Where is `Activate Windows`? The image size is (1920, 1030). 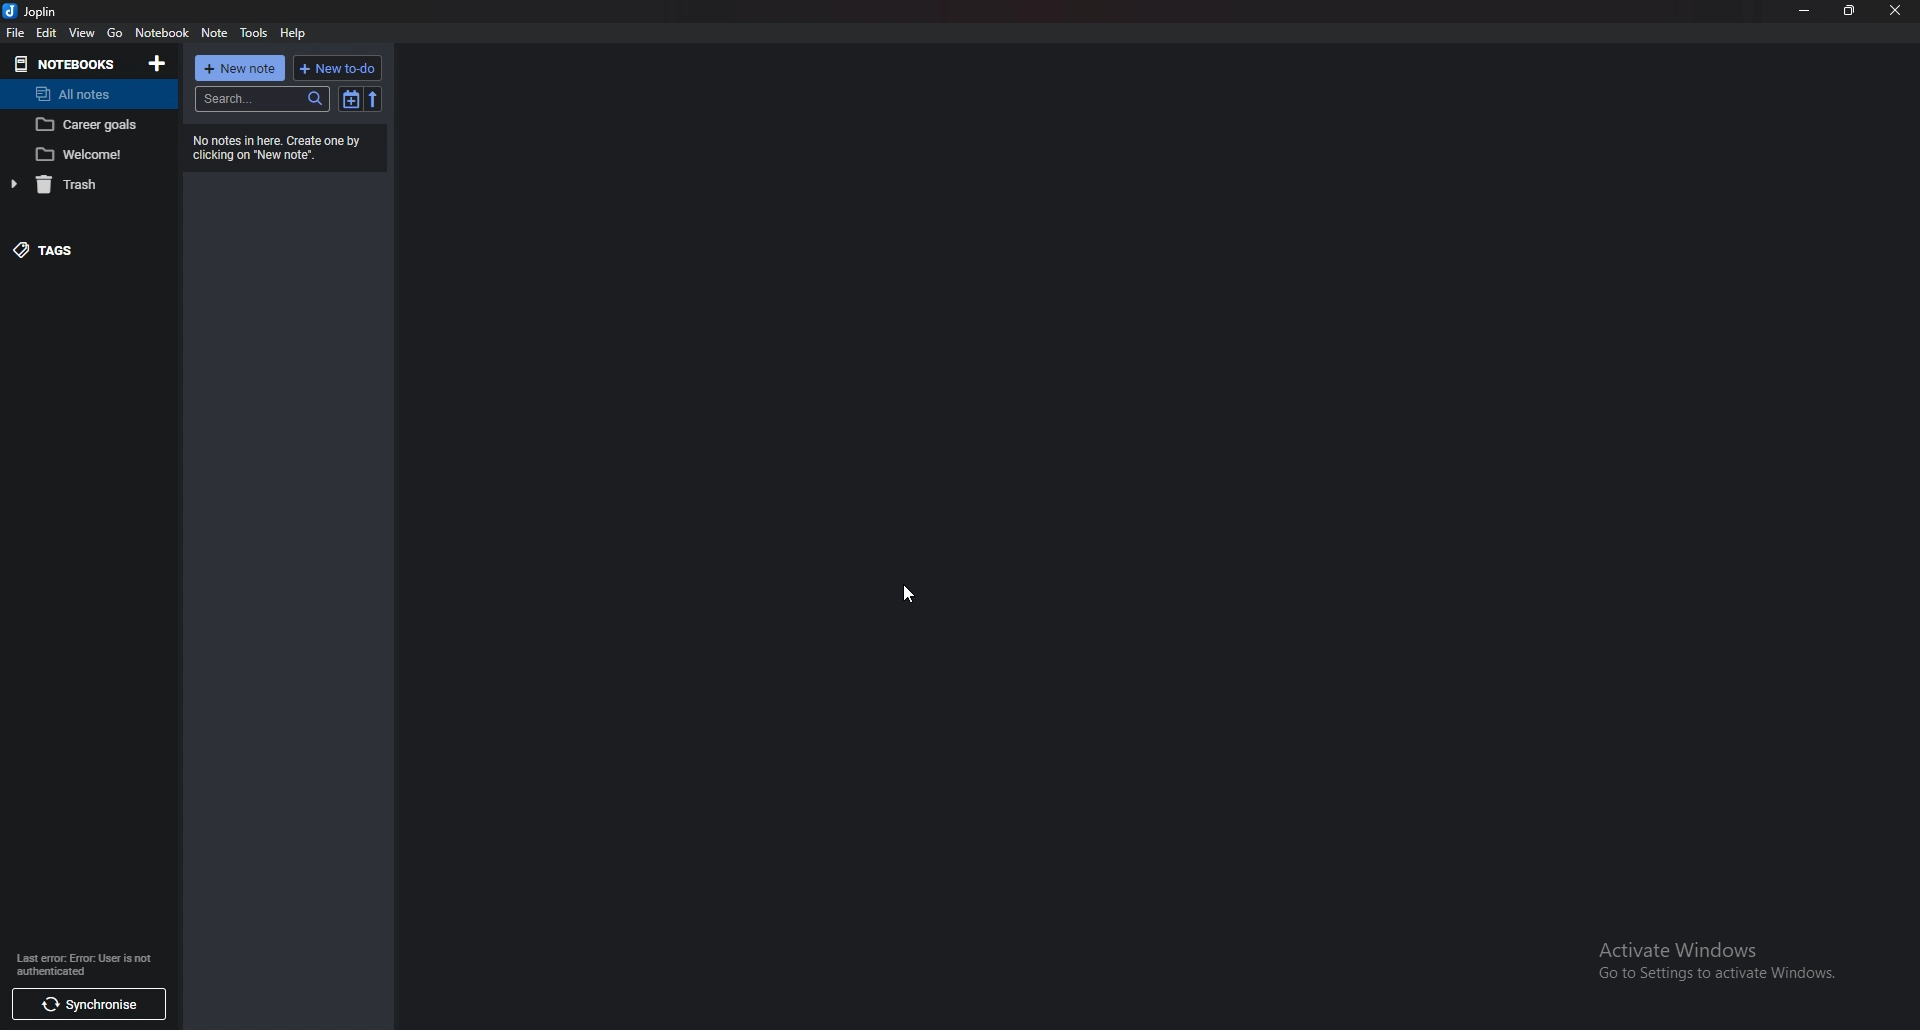 Activate Windows is located at coordinates (1716, 958).